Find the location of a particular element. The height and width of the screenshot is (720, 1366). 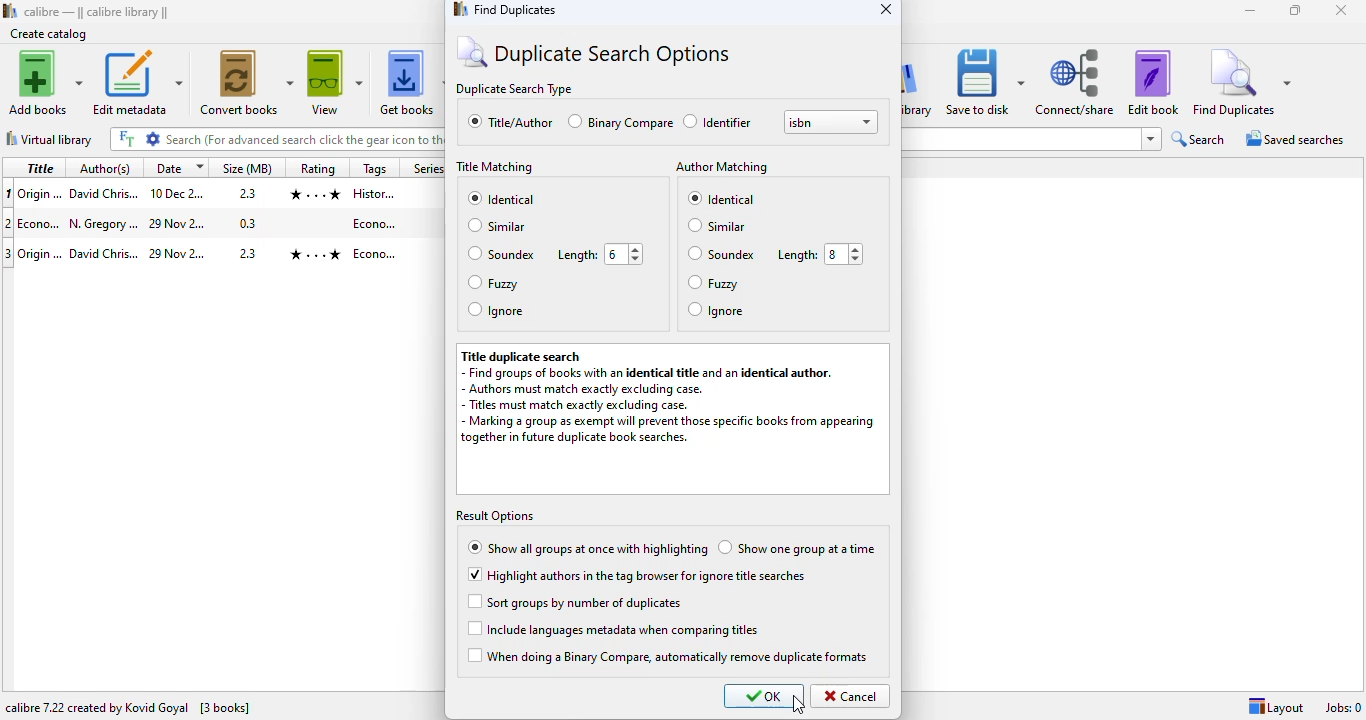

identifier is located at coordinates (718, 121).